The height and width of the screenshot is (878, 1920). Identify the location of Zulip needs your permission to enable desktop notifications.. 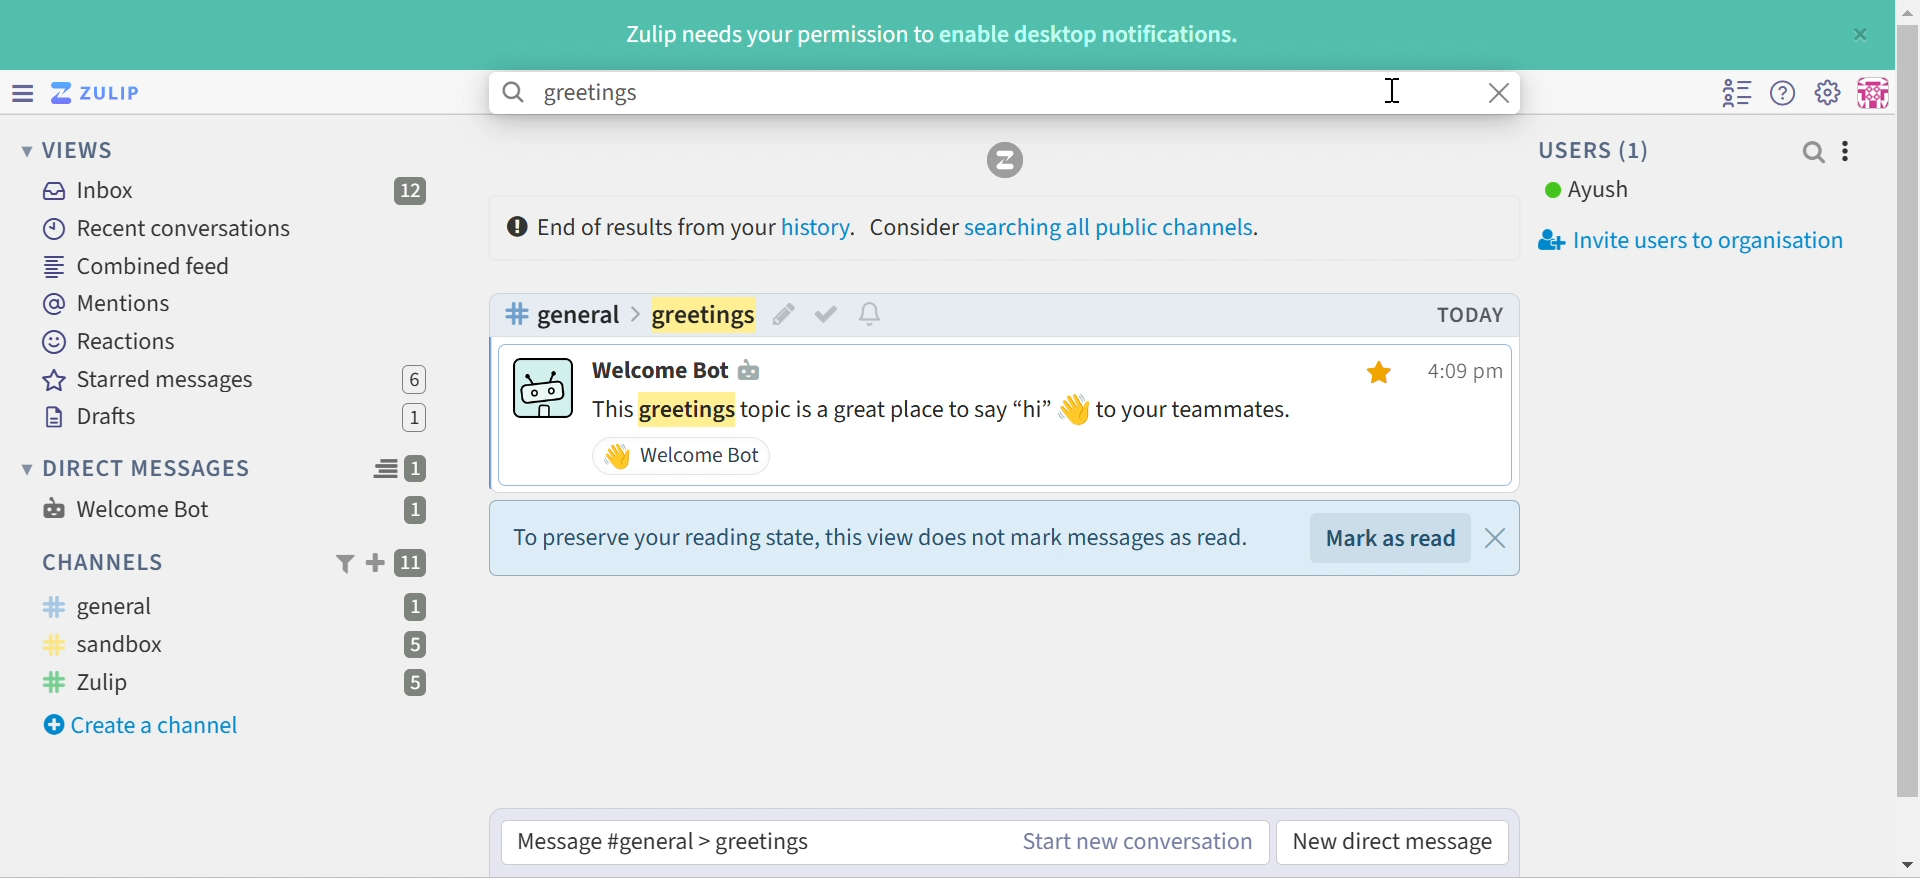
(935, 36).